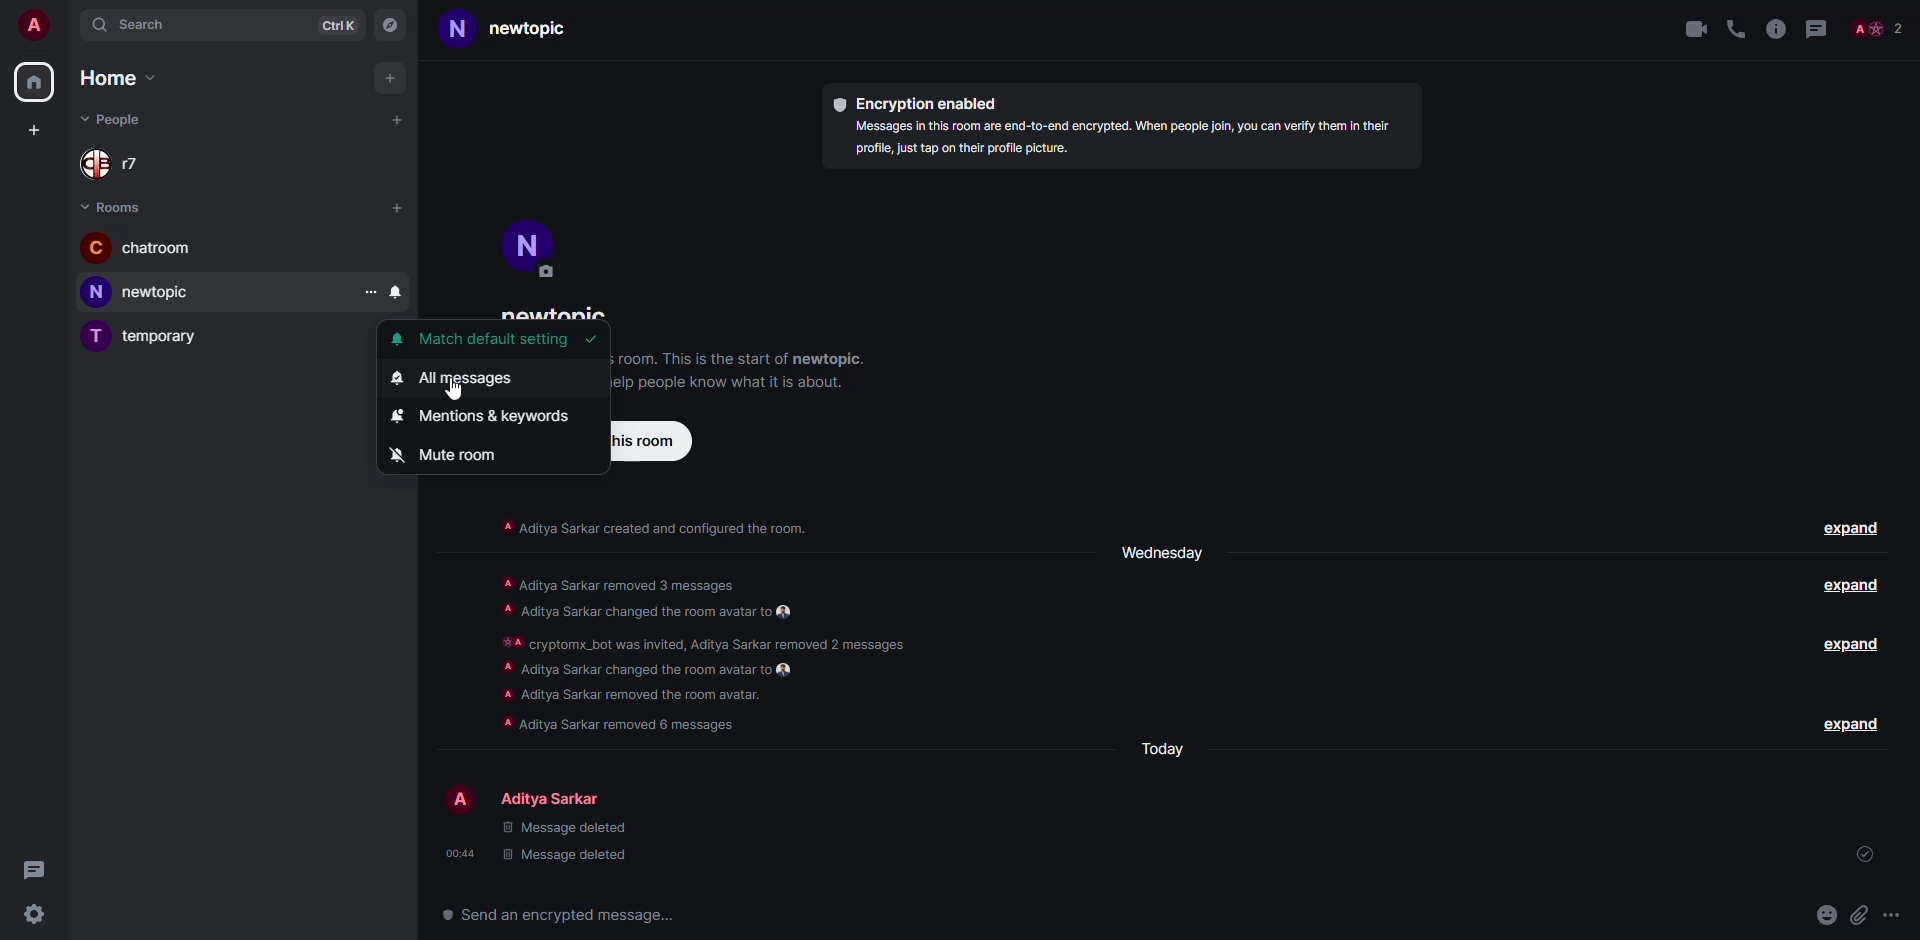 The width and height of the screenshot is (1920, 940). I want to click on room, so click(142, 334).